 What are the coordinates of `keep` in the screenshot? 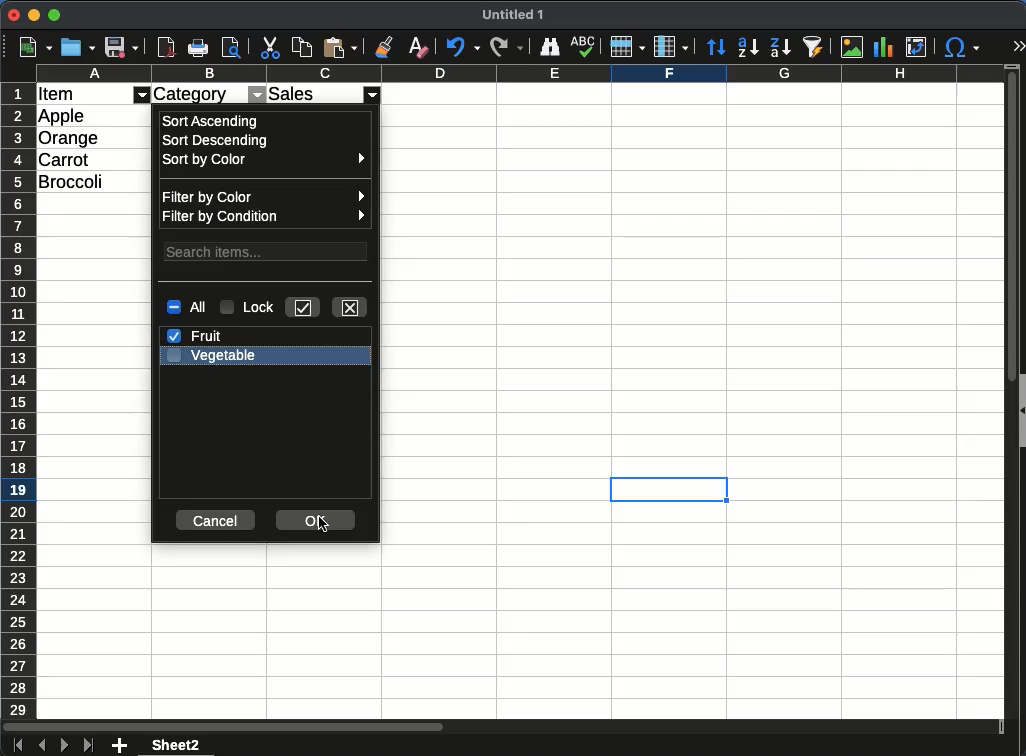 It's located at (303, 307).